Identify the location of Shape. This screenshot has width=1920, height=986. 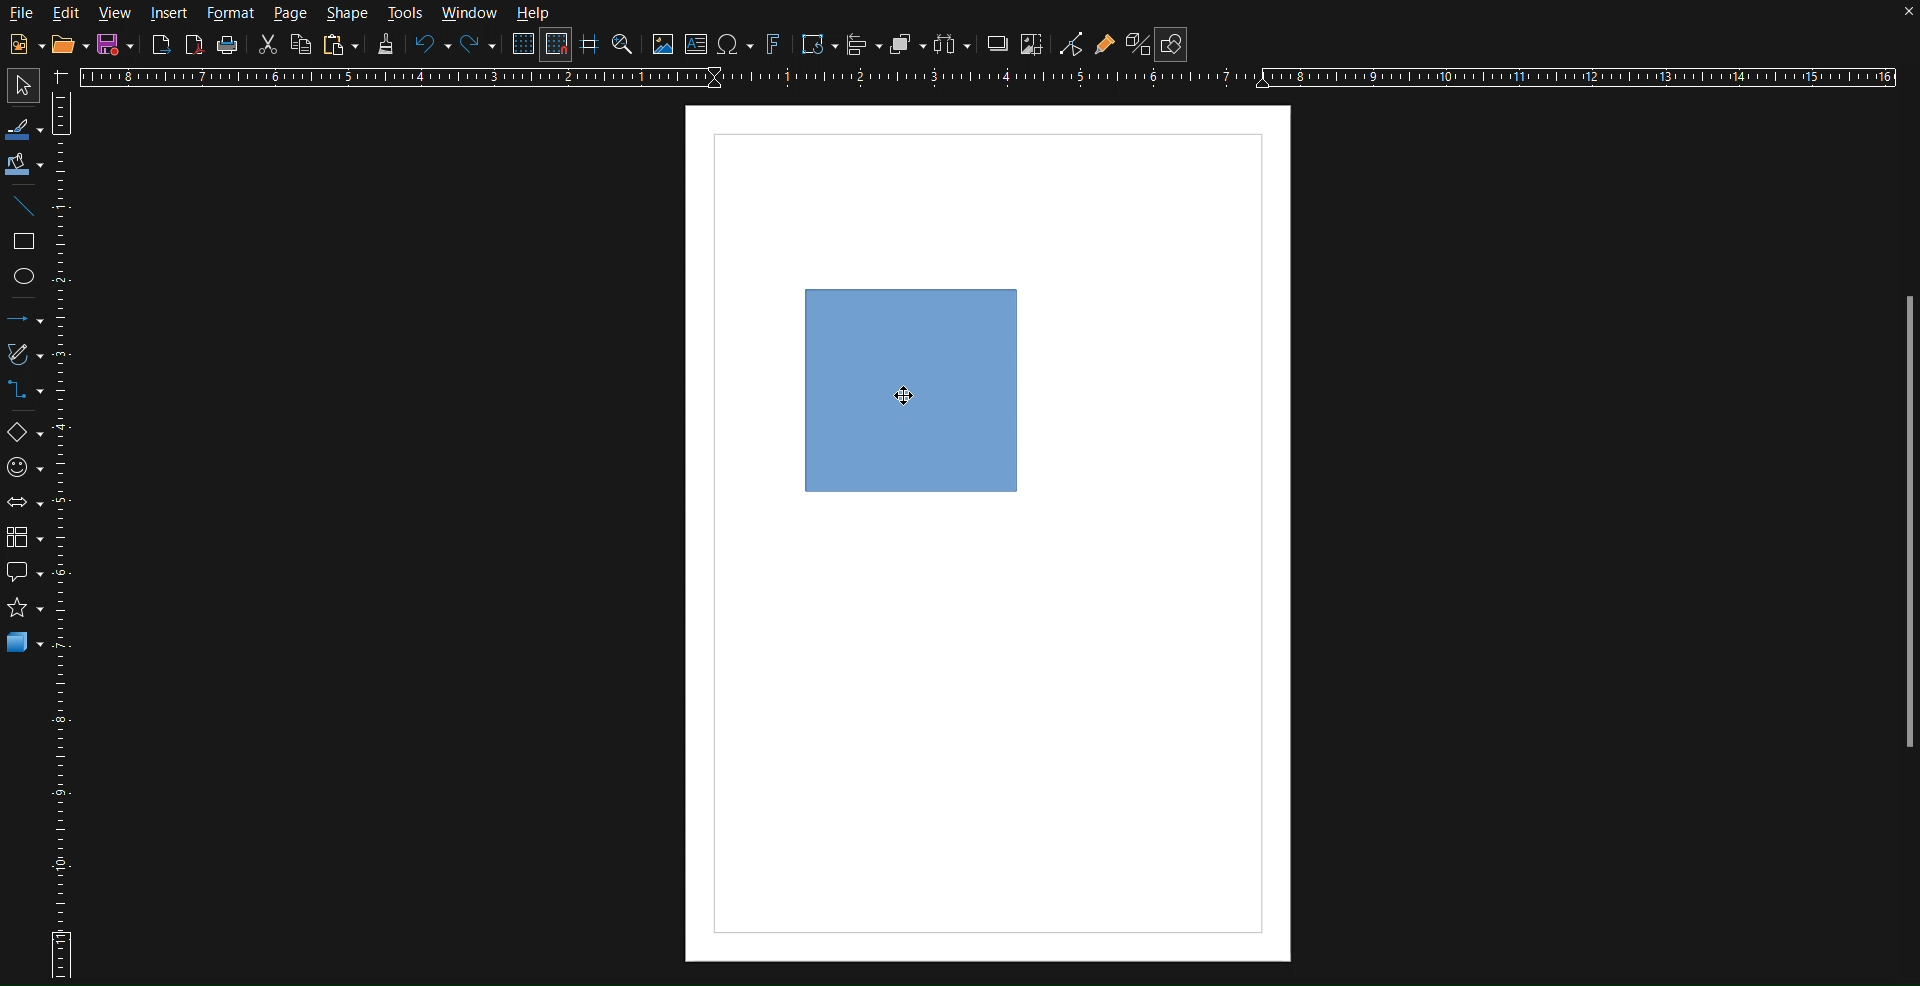
(349, 14).